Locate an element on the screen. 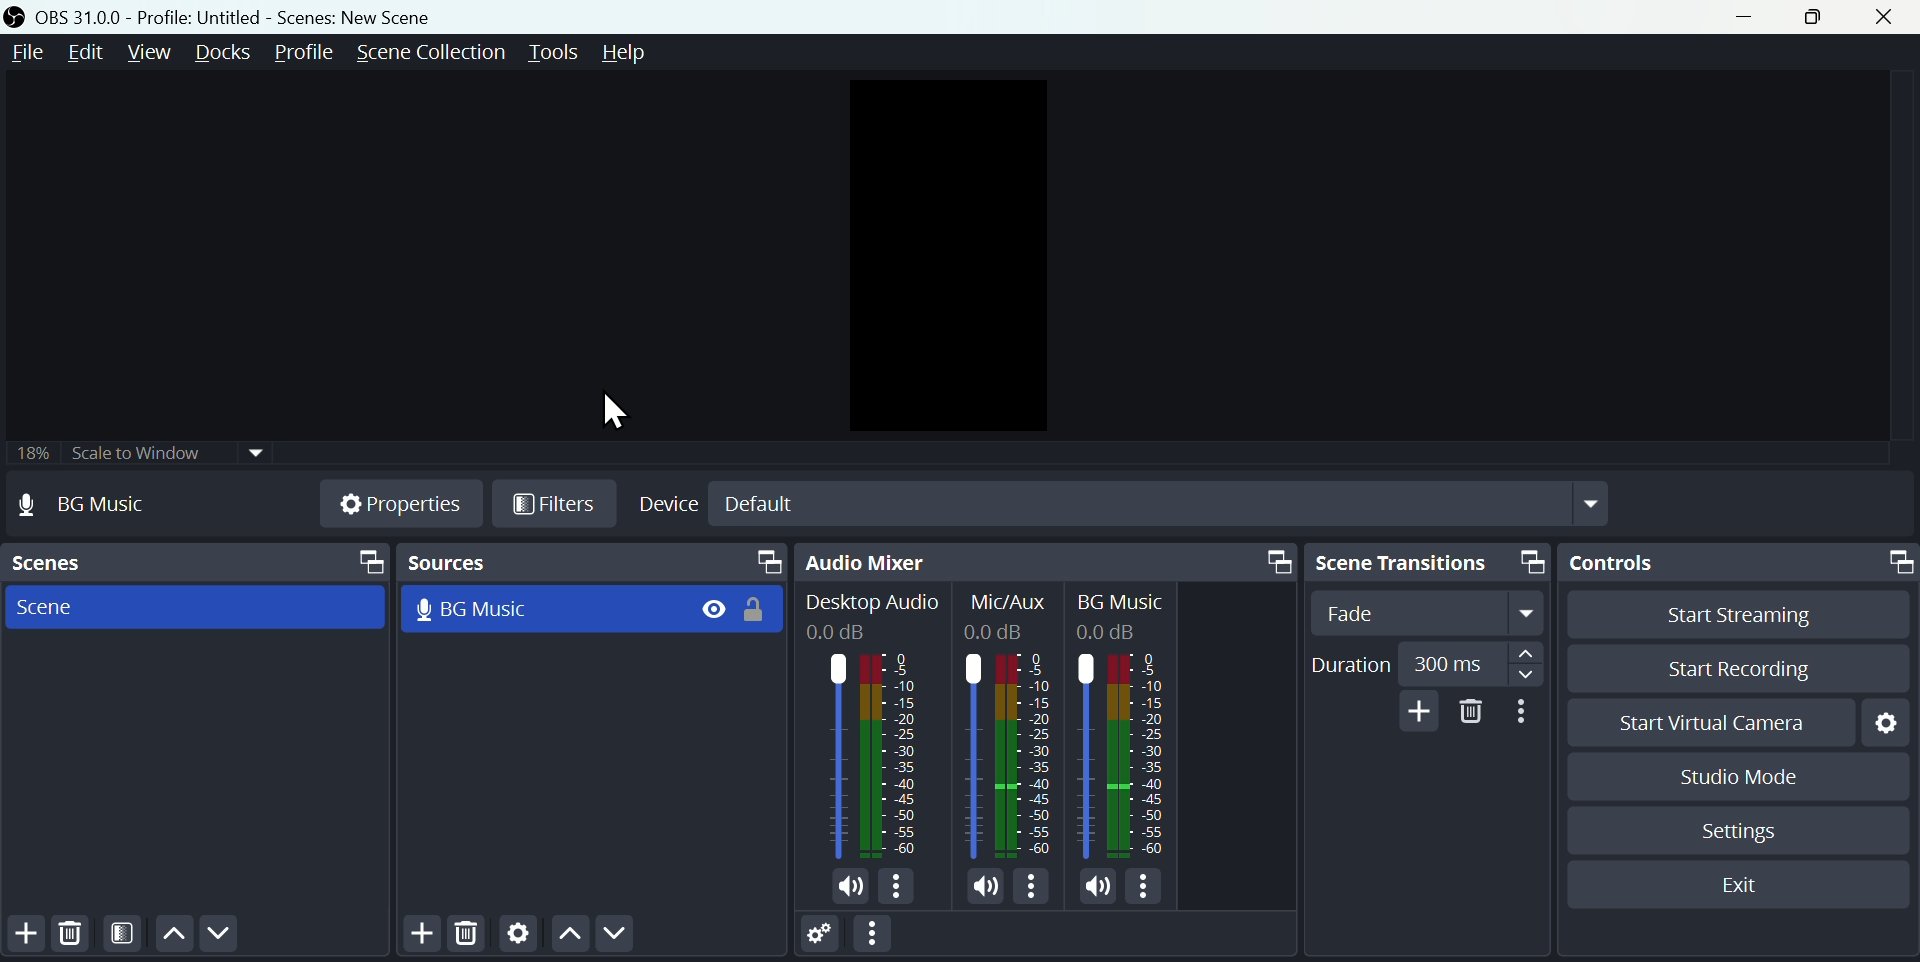 This screenshot has width=1920, height=962. Edit is located at coordinates (89, 50).